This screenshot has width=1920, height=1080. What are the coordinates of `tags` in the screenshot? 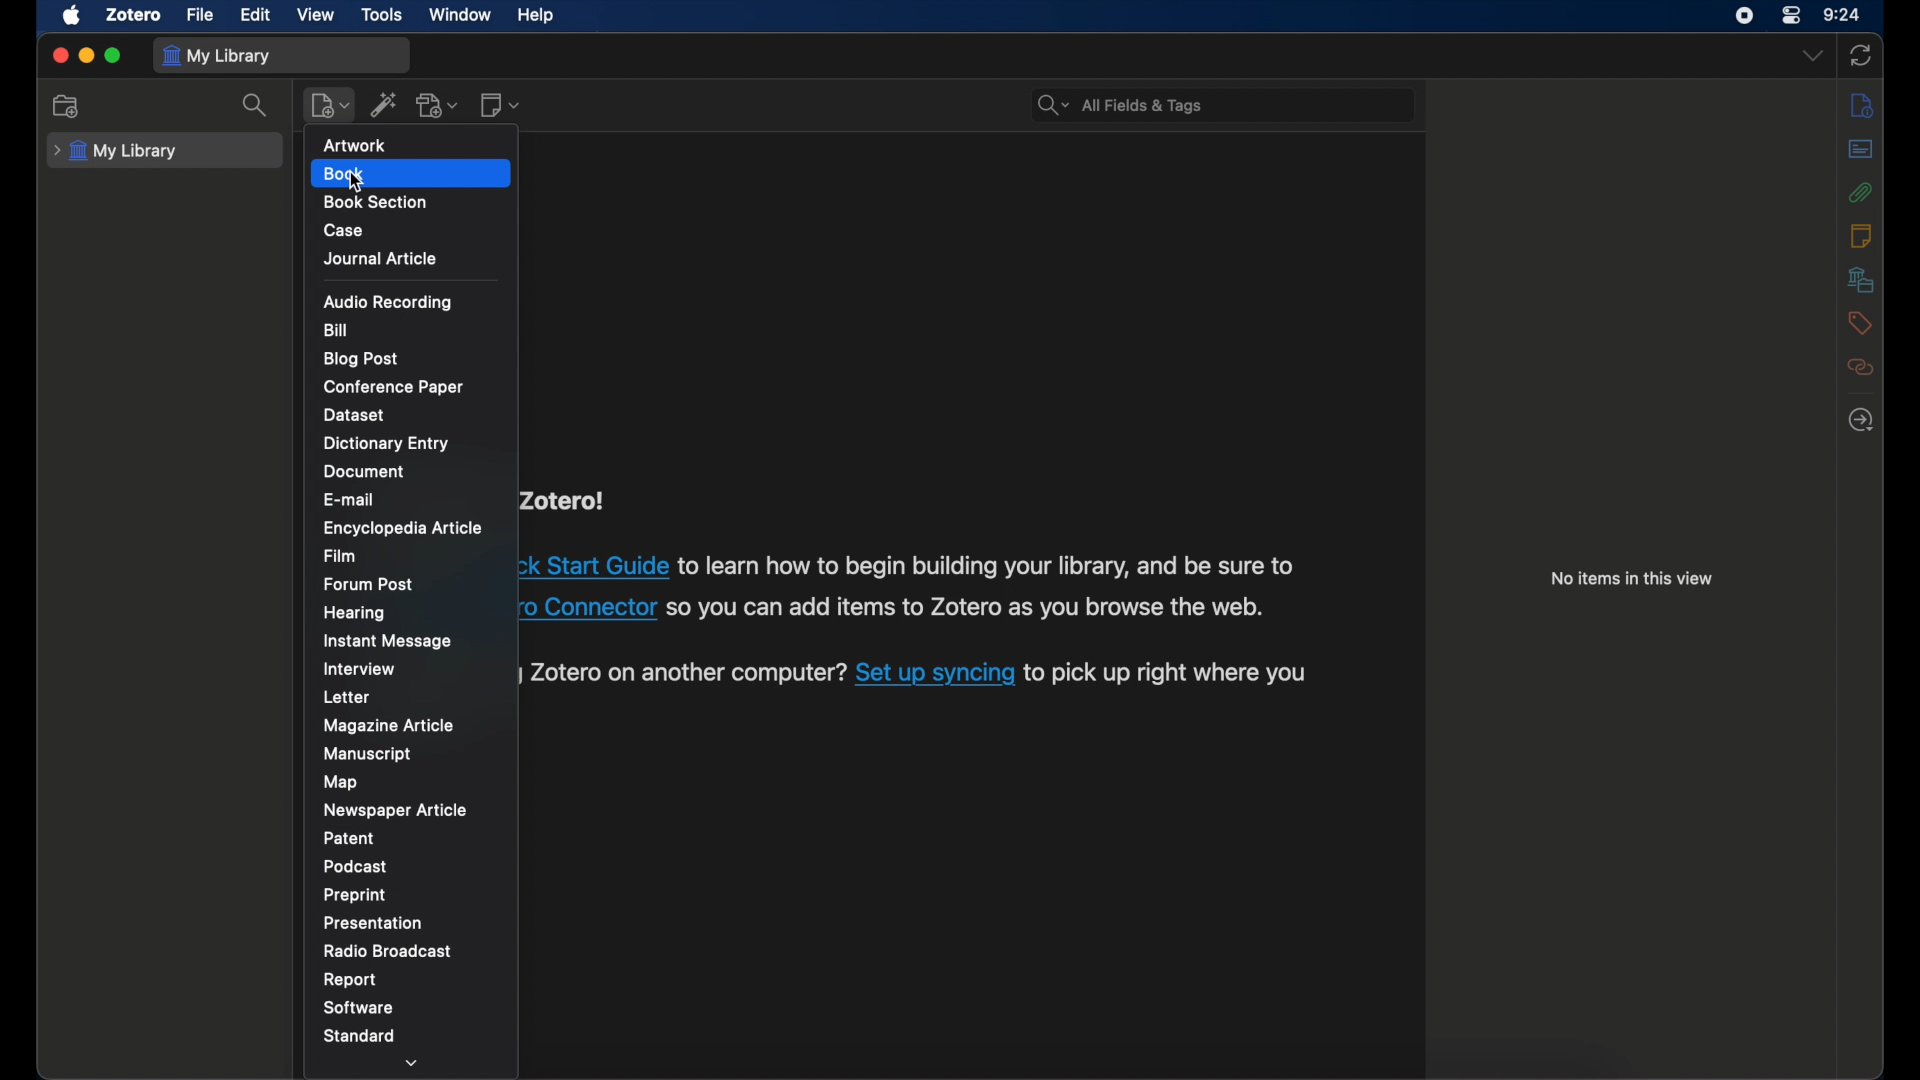 It's located at (1860, 322).